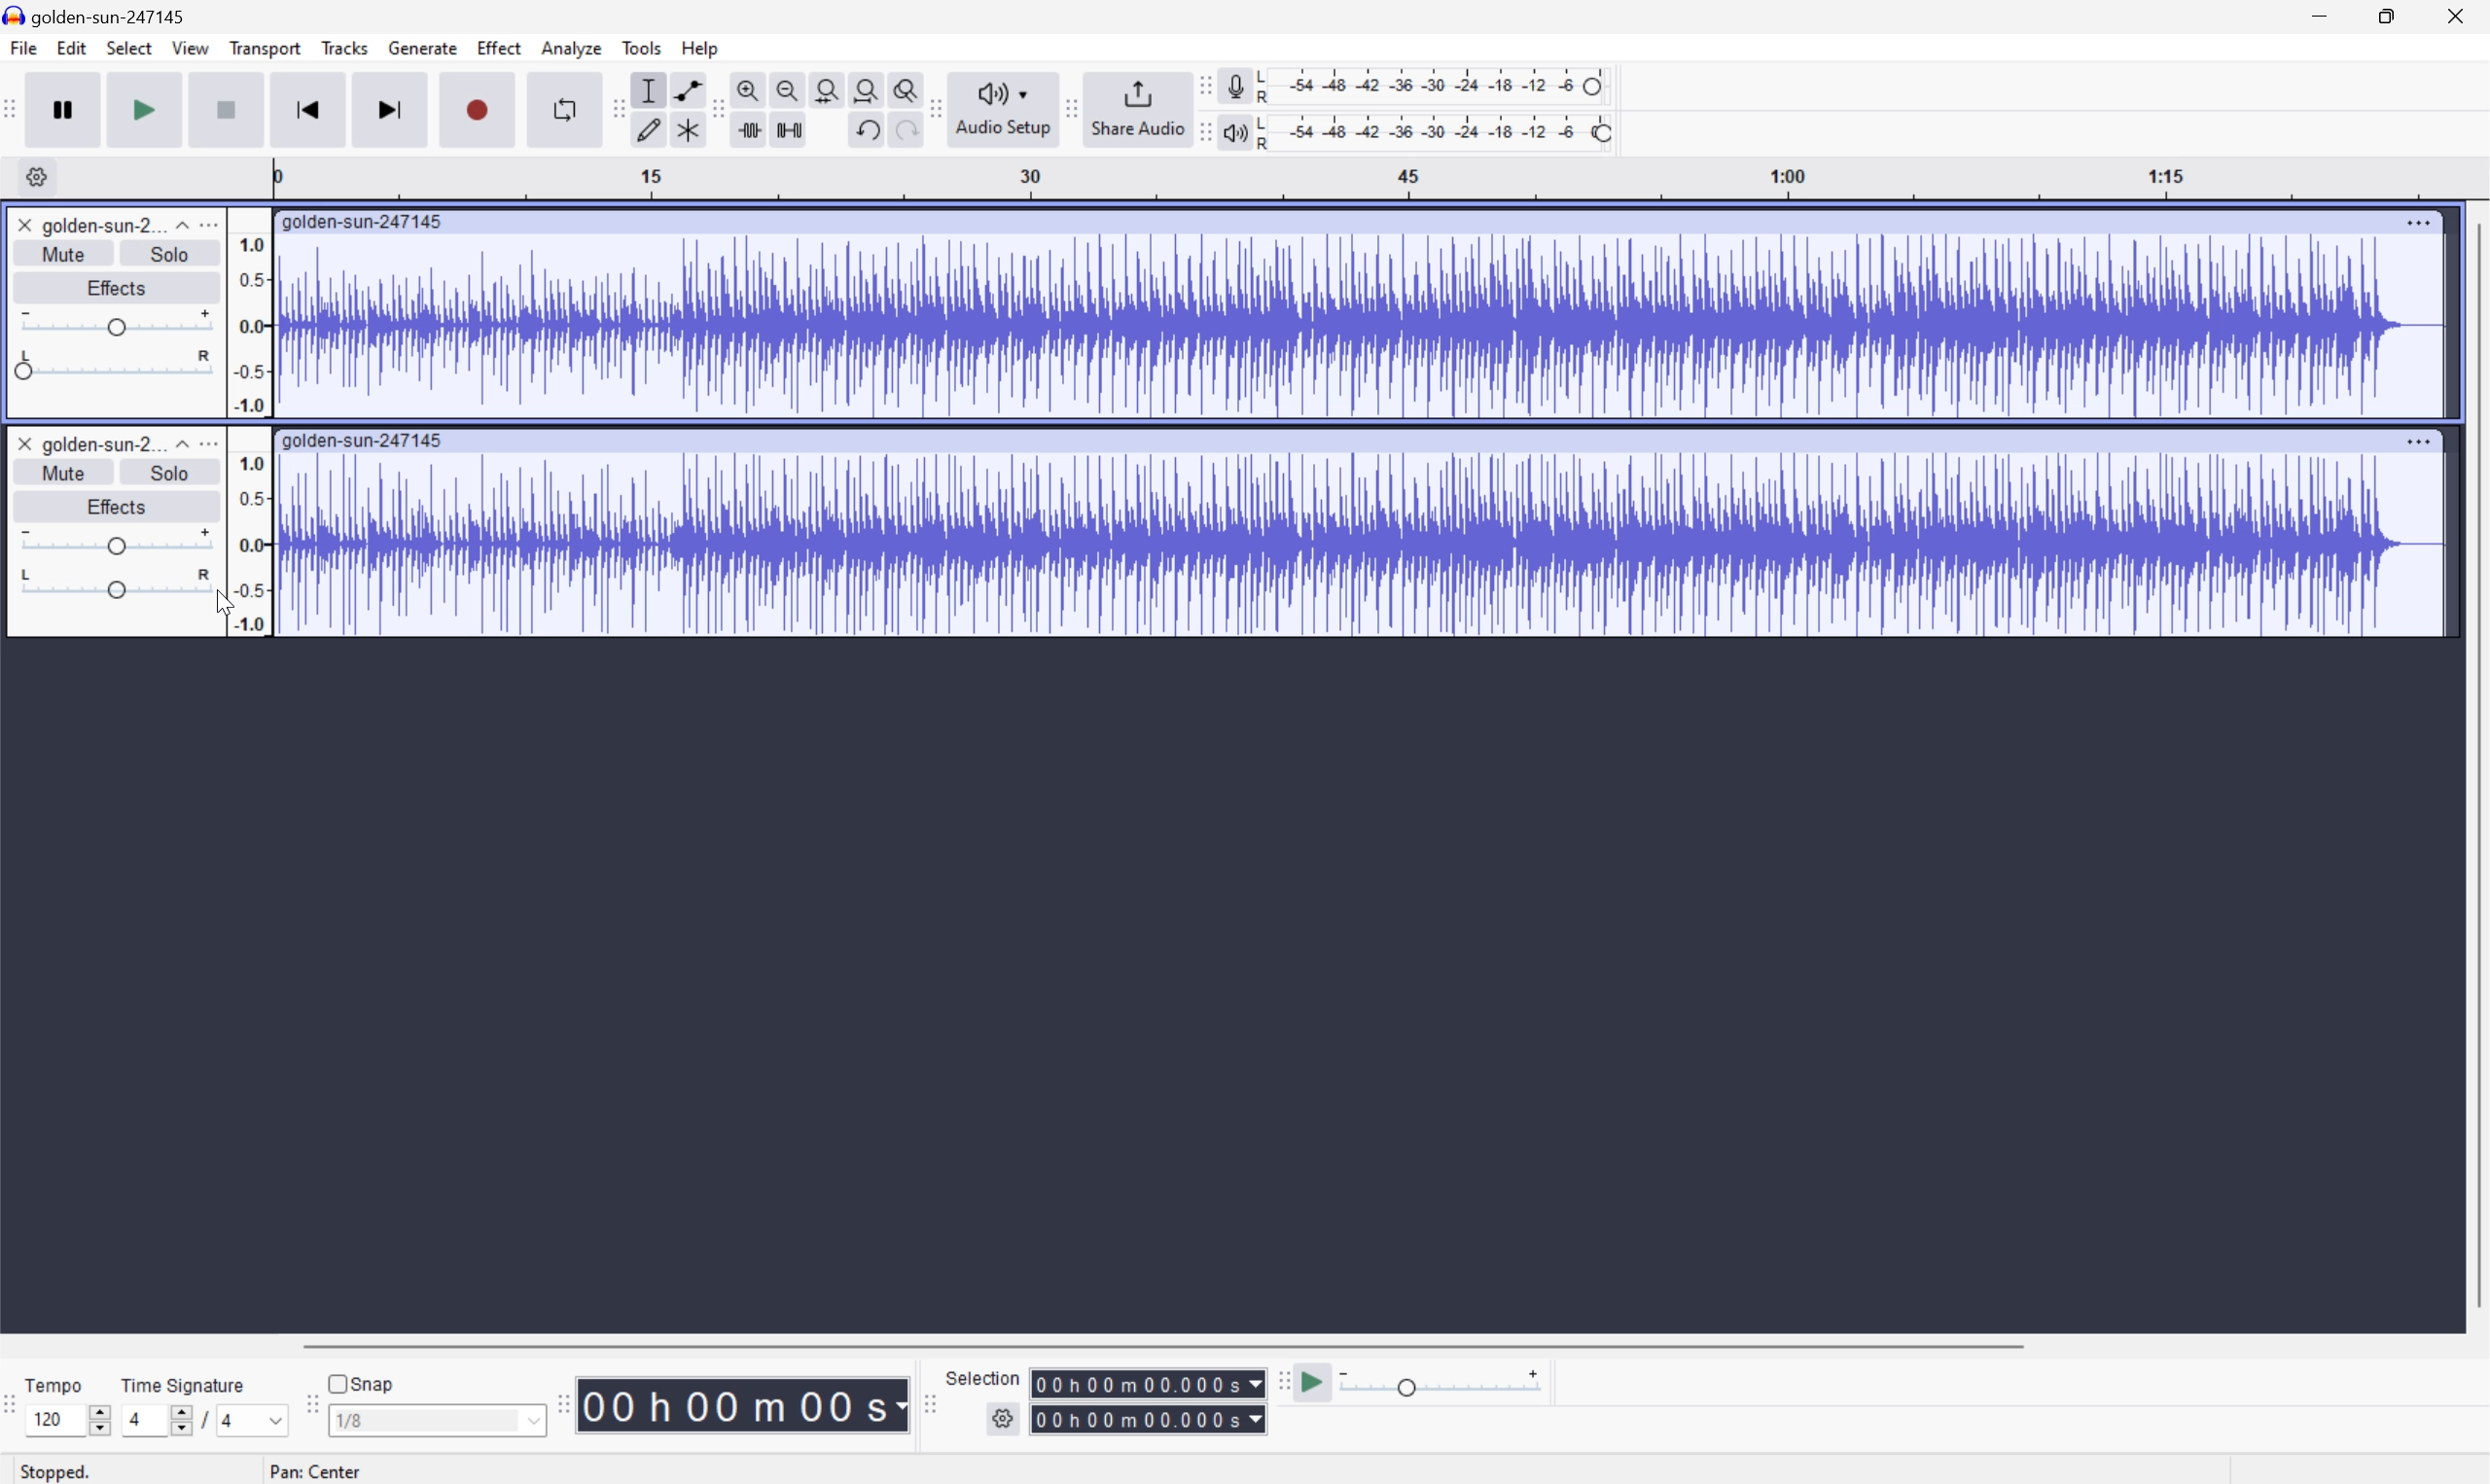 The width and height of the screenshot is (2490, 1484). Describe the element at coordinates (316, 1401) in the screenshot. I see `Audacity Snapping toolbar` at that location.